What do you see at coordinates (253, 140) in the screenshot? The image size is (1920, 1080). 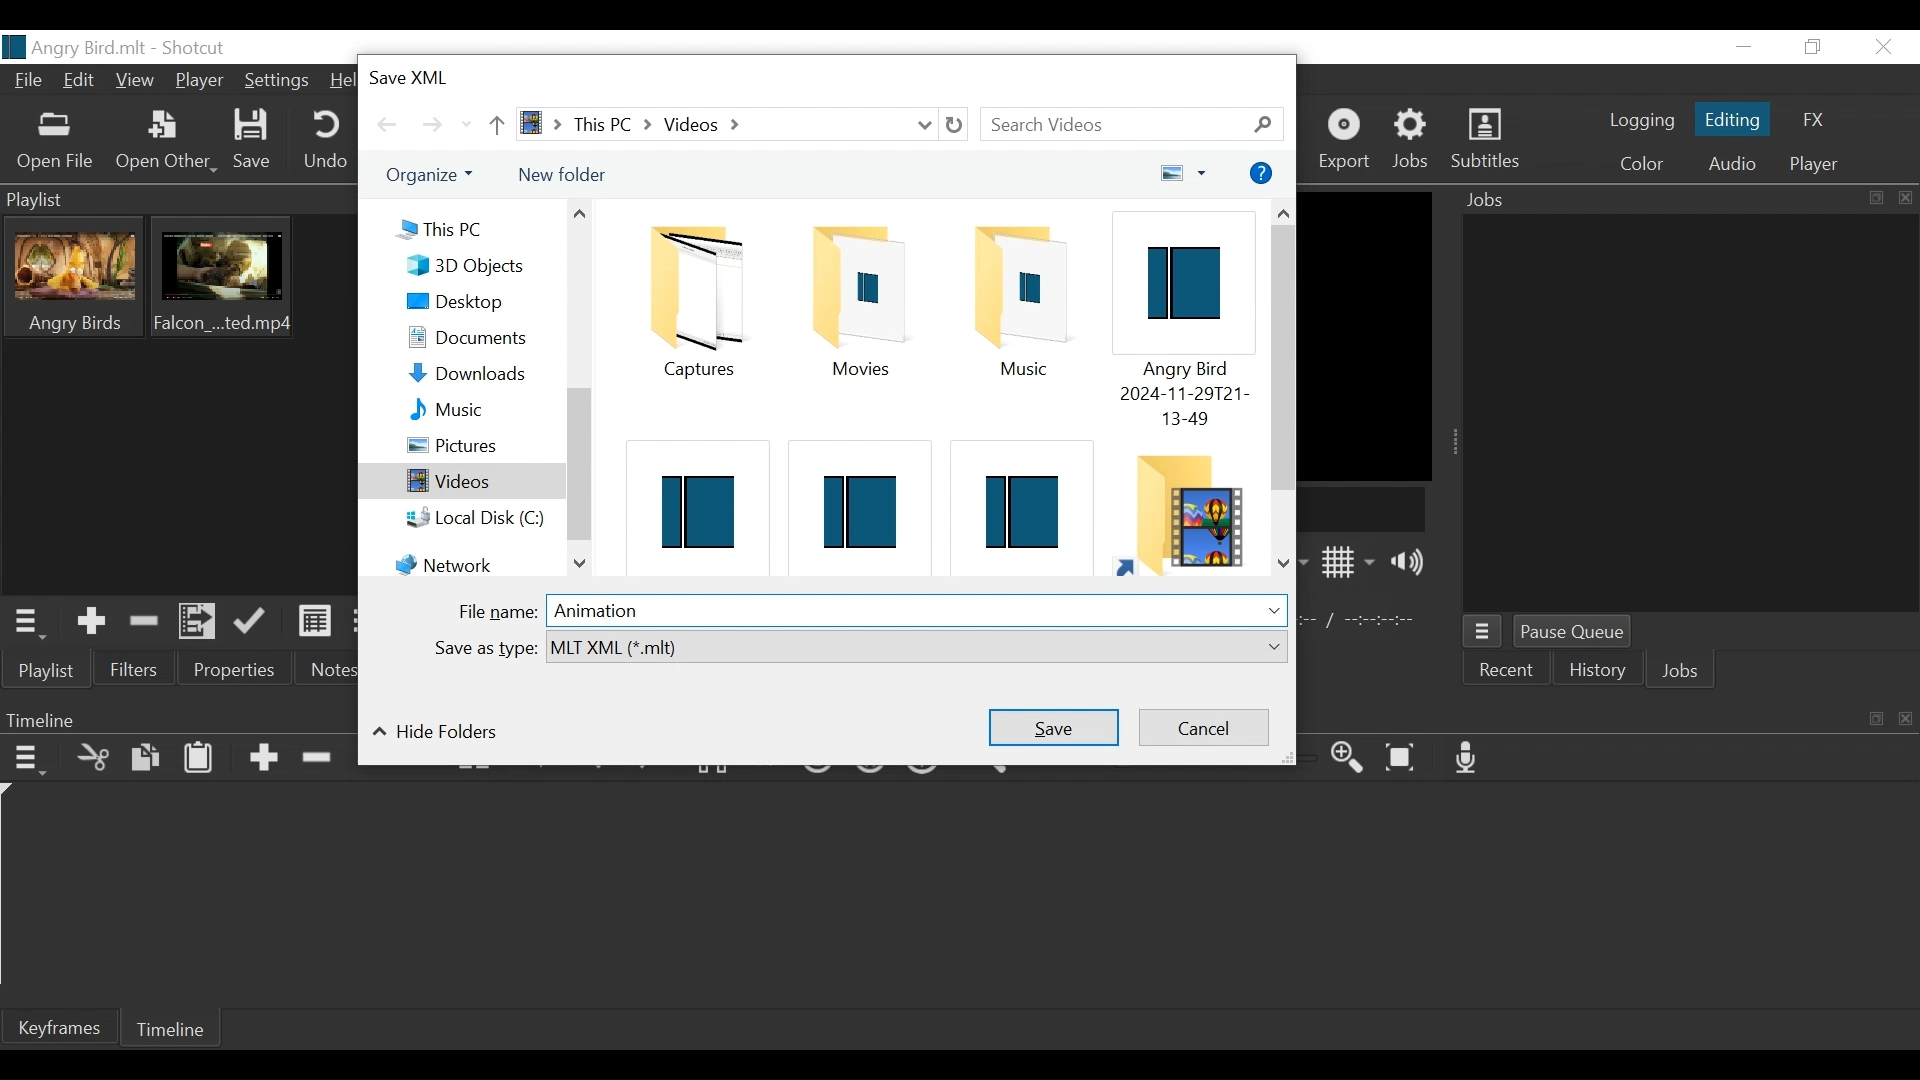 I see `Save` at bounding box center [253, 140].